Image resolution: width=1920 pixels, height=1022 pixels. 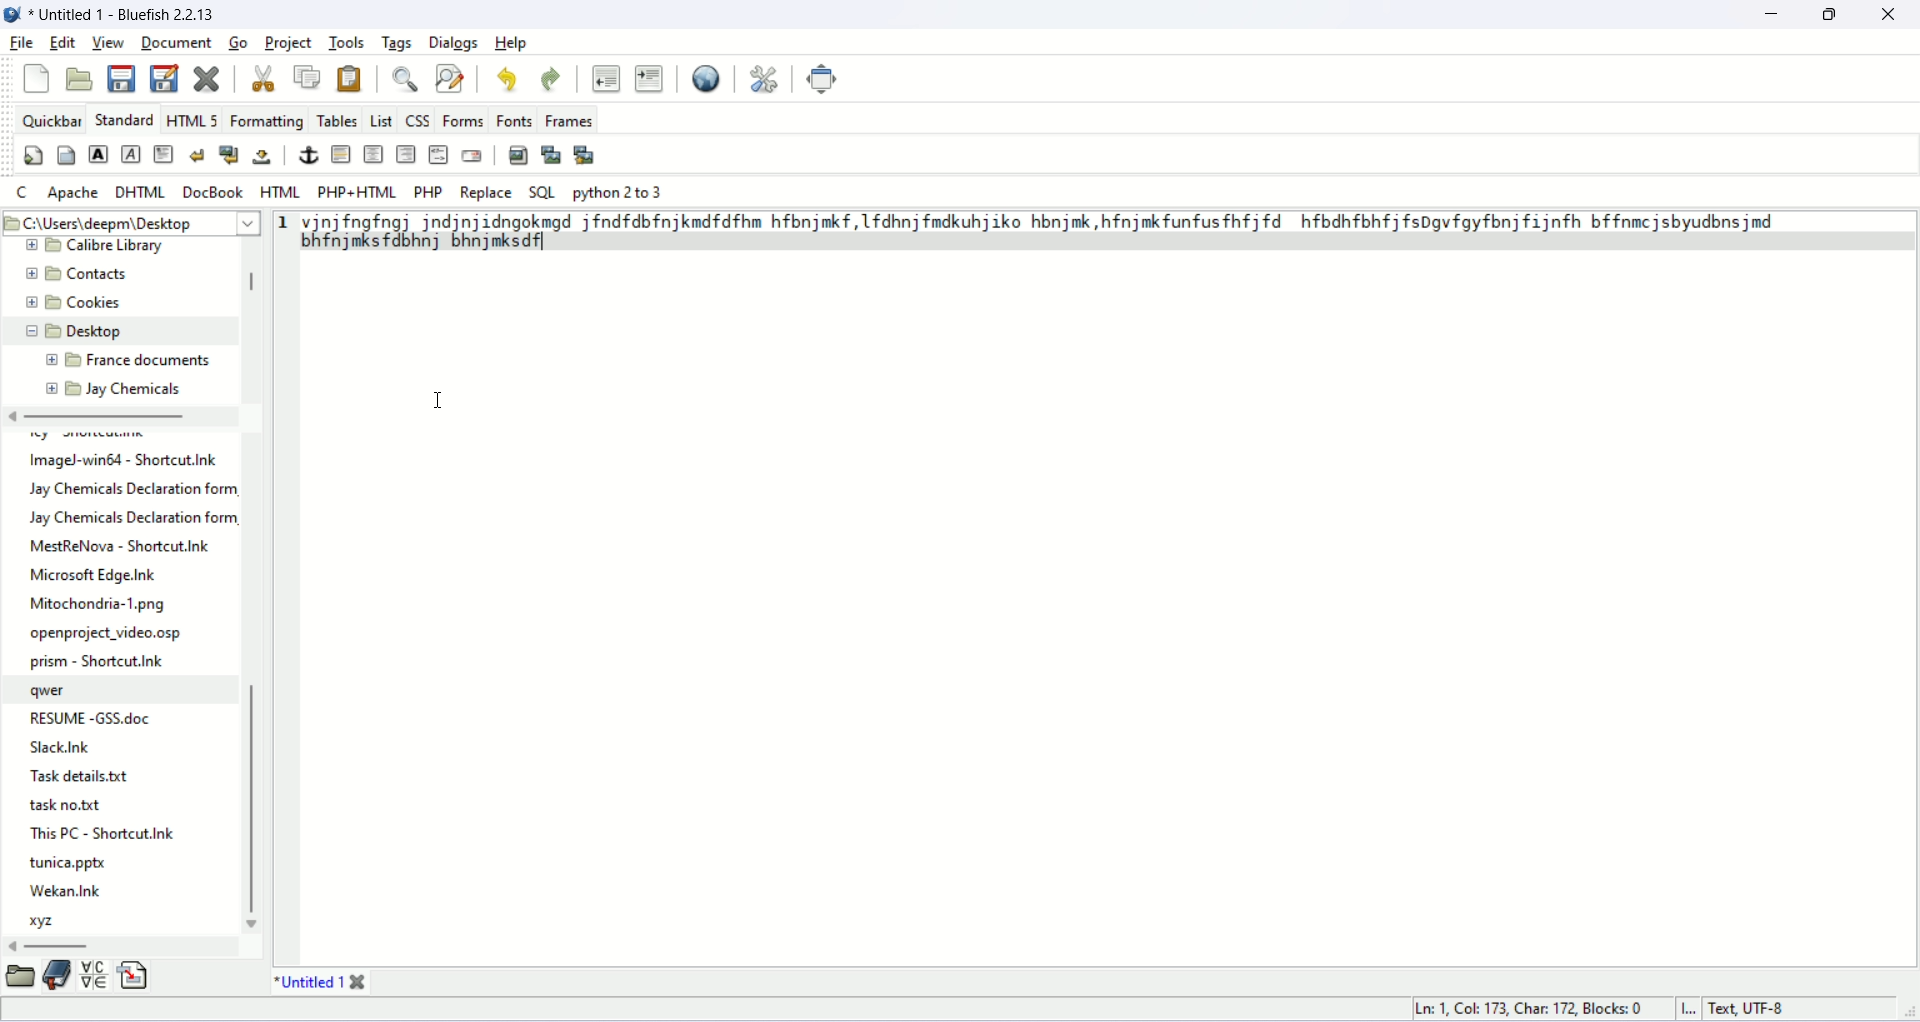 What do you see at coordinates (548, 80) in the screenshot?
I see `redo` at bounding box center [548, 80].